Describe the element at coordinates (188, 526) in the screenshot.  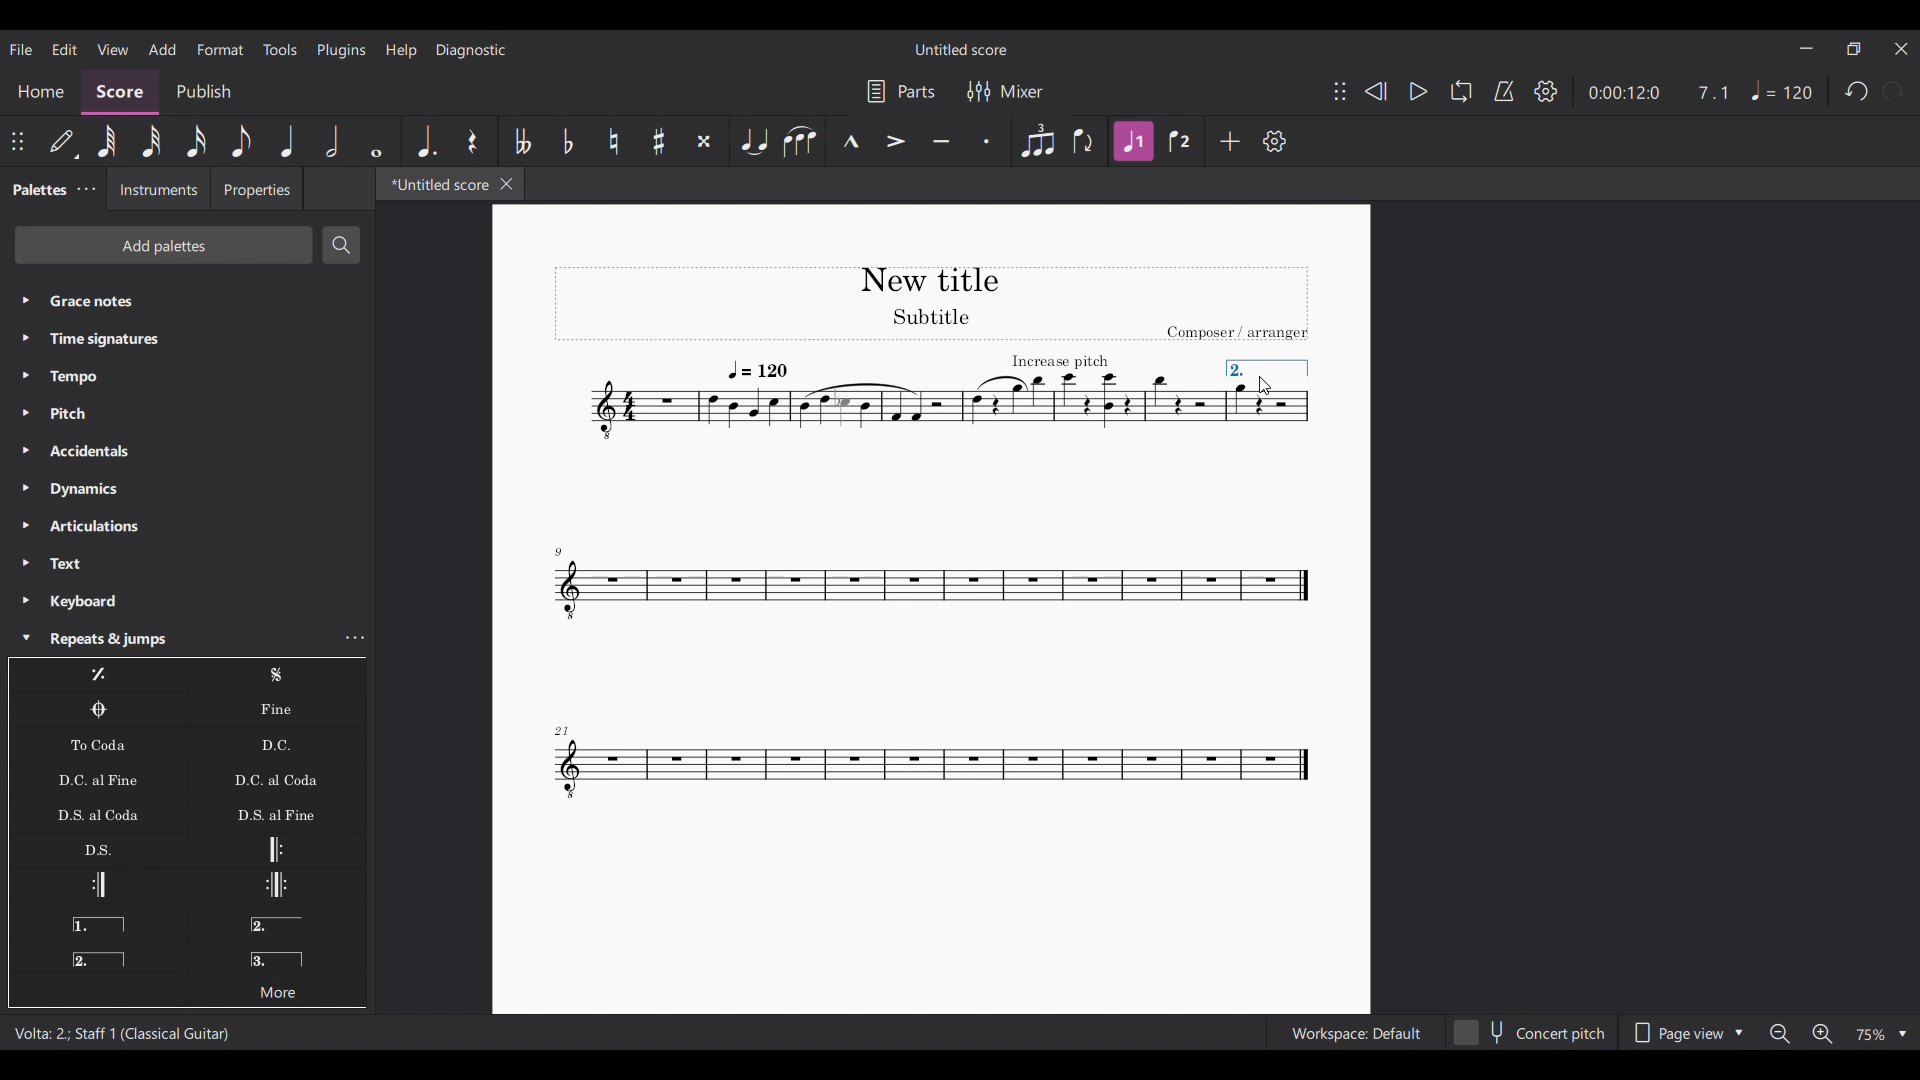
I see `Articulations` at that location.